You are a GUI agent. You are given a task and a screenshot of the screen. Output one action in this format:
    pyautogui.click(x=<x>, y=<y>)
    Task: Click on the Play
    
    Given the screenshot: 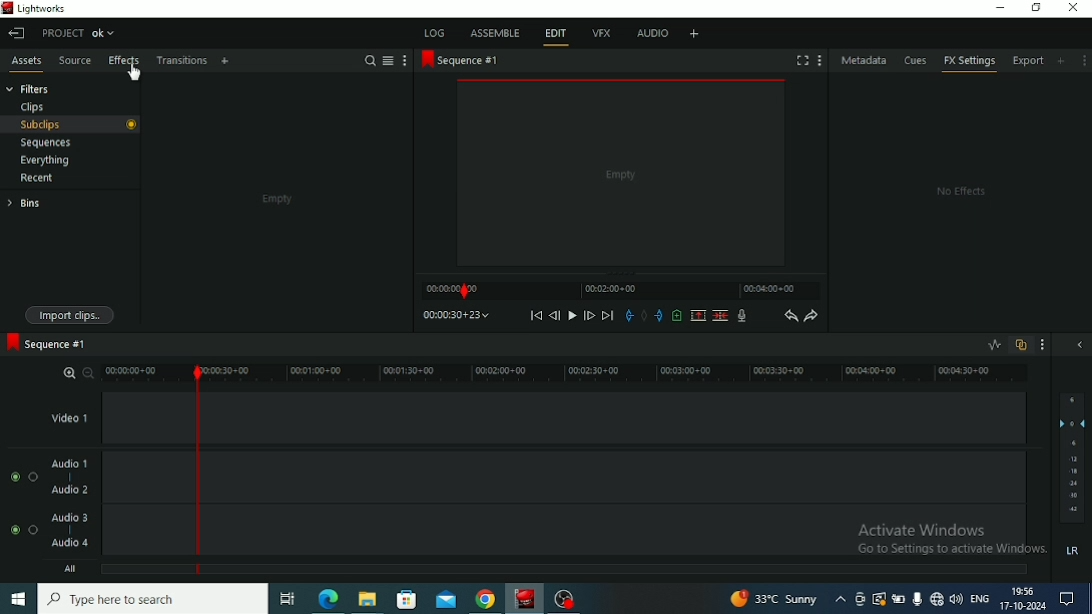 What is the action you would take?
    pyautogui.click(x=572, y=316)
    